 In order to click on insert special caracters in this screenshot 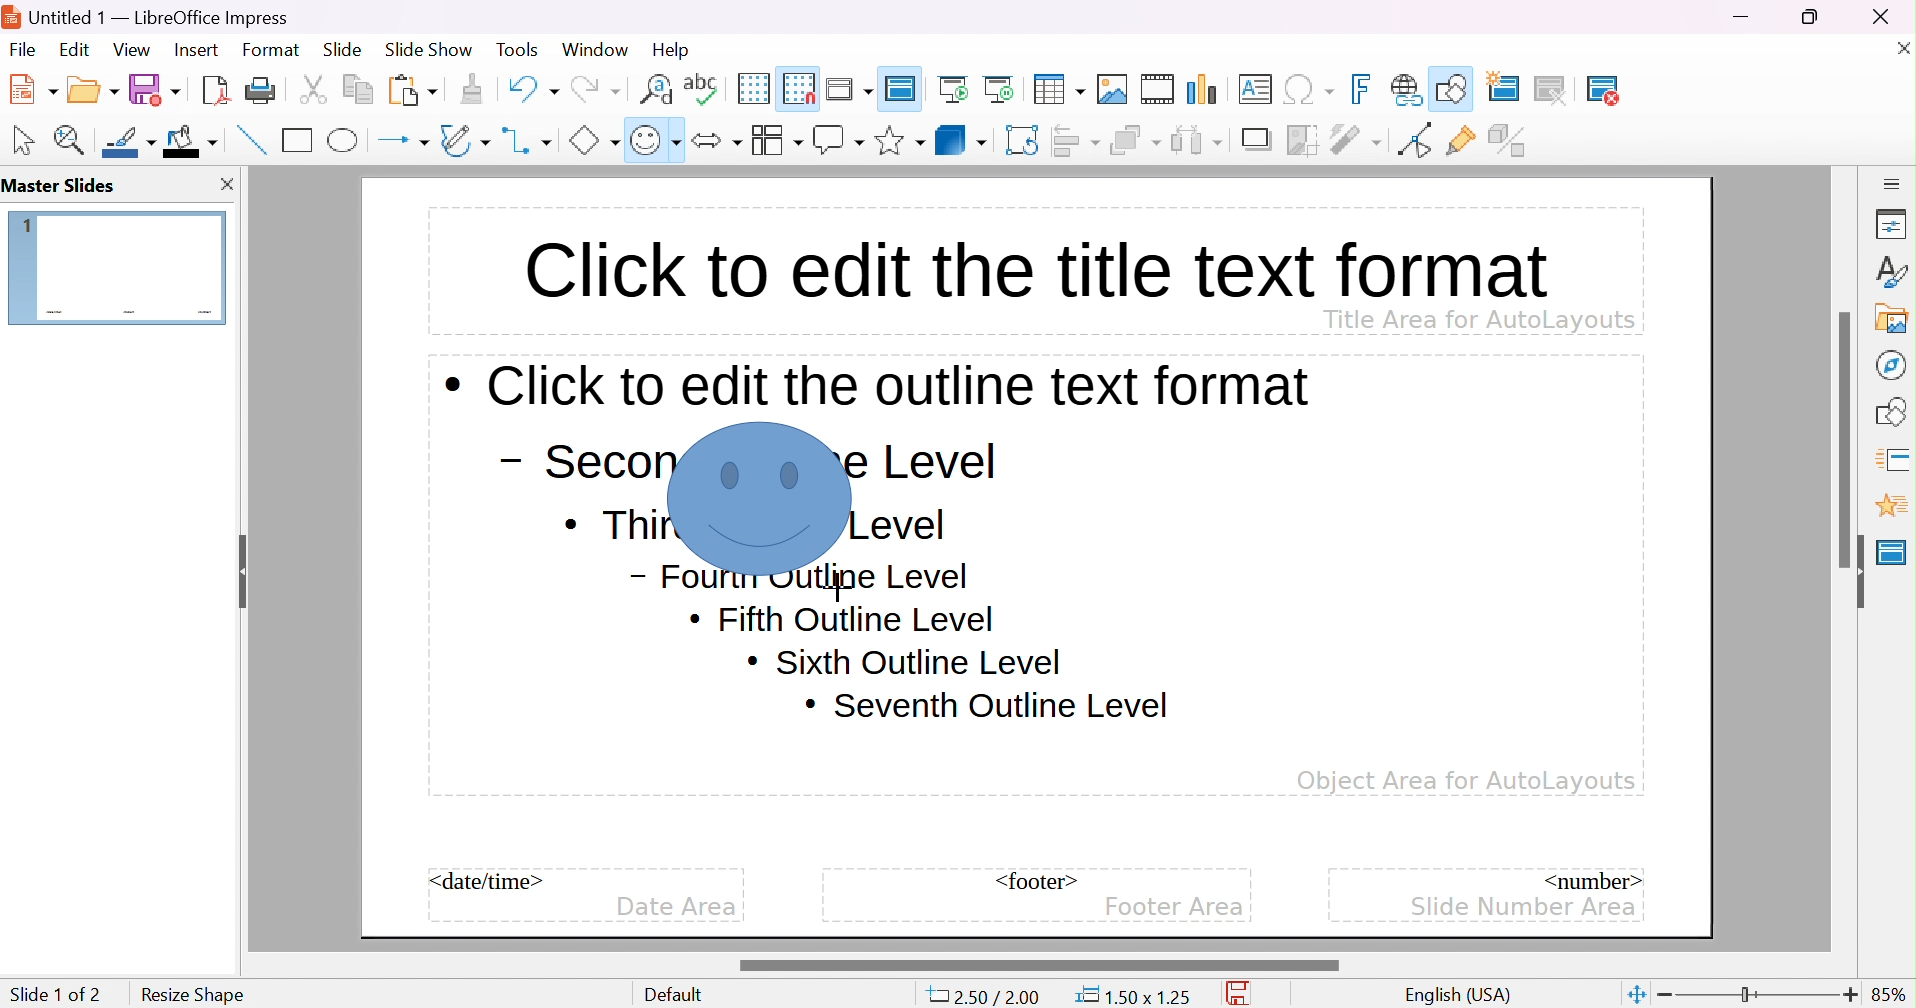, I will do `click(1309, 90)`.